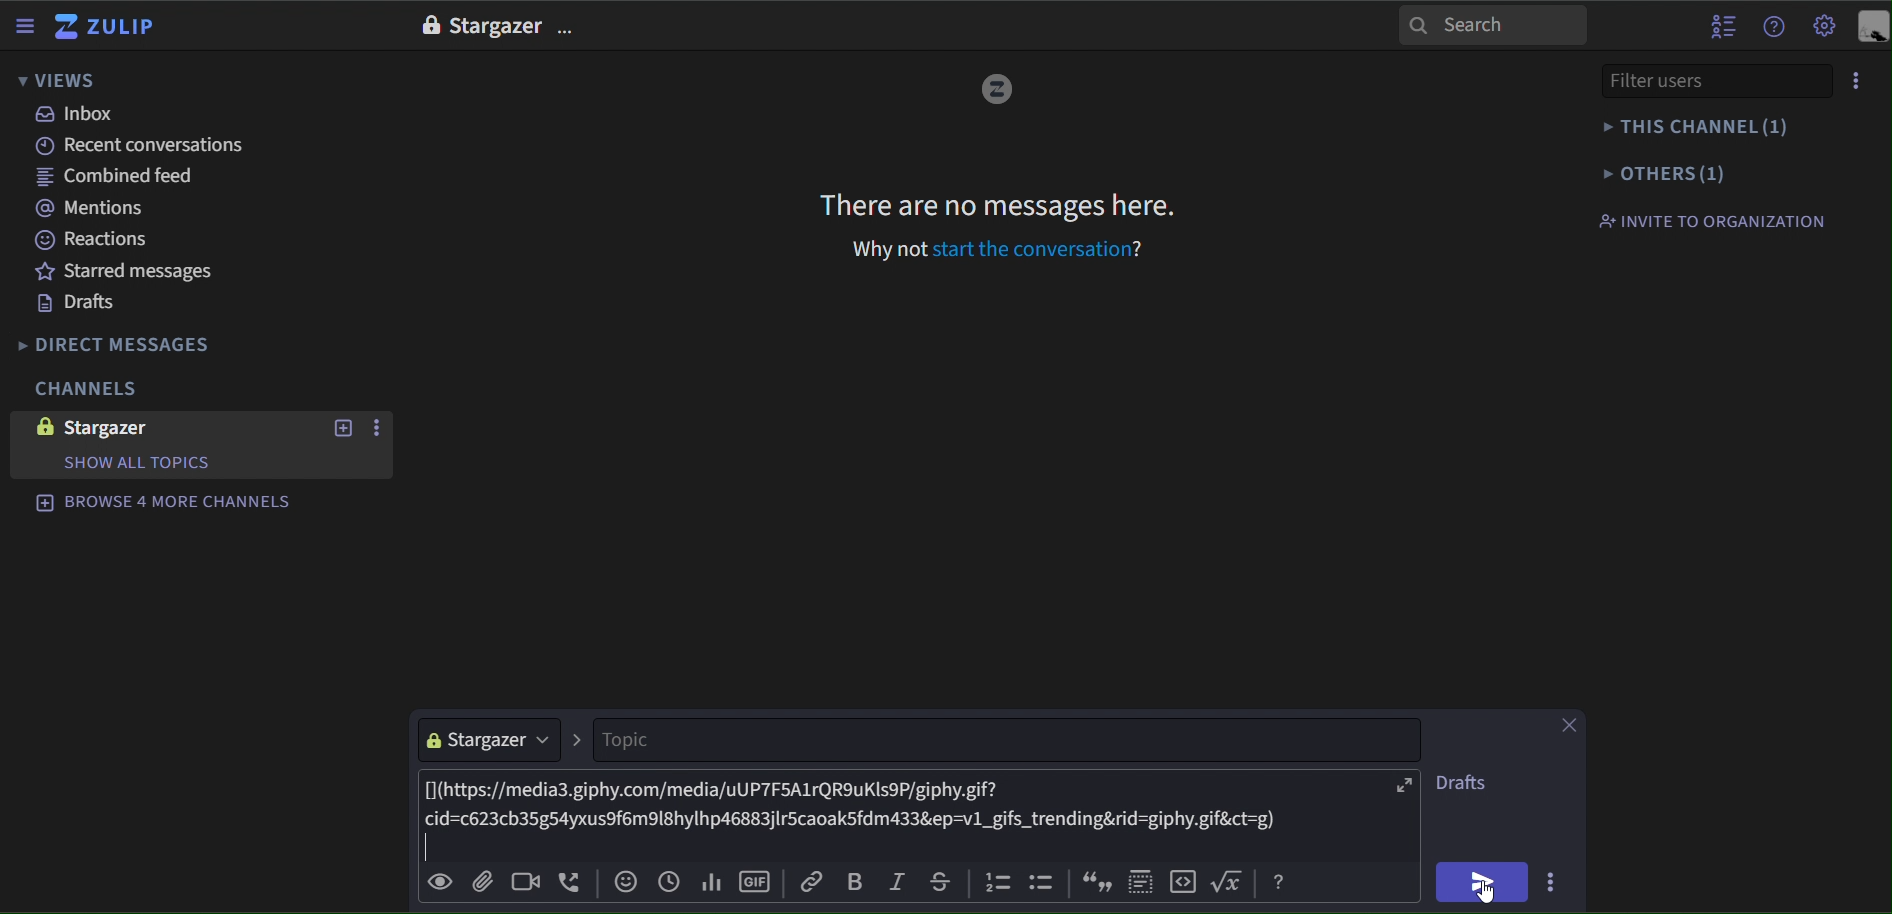 The height and width of the screenshot is (914, 1892). I want to click on stargazer, so click(490, 740).